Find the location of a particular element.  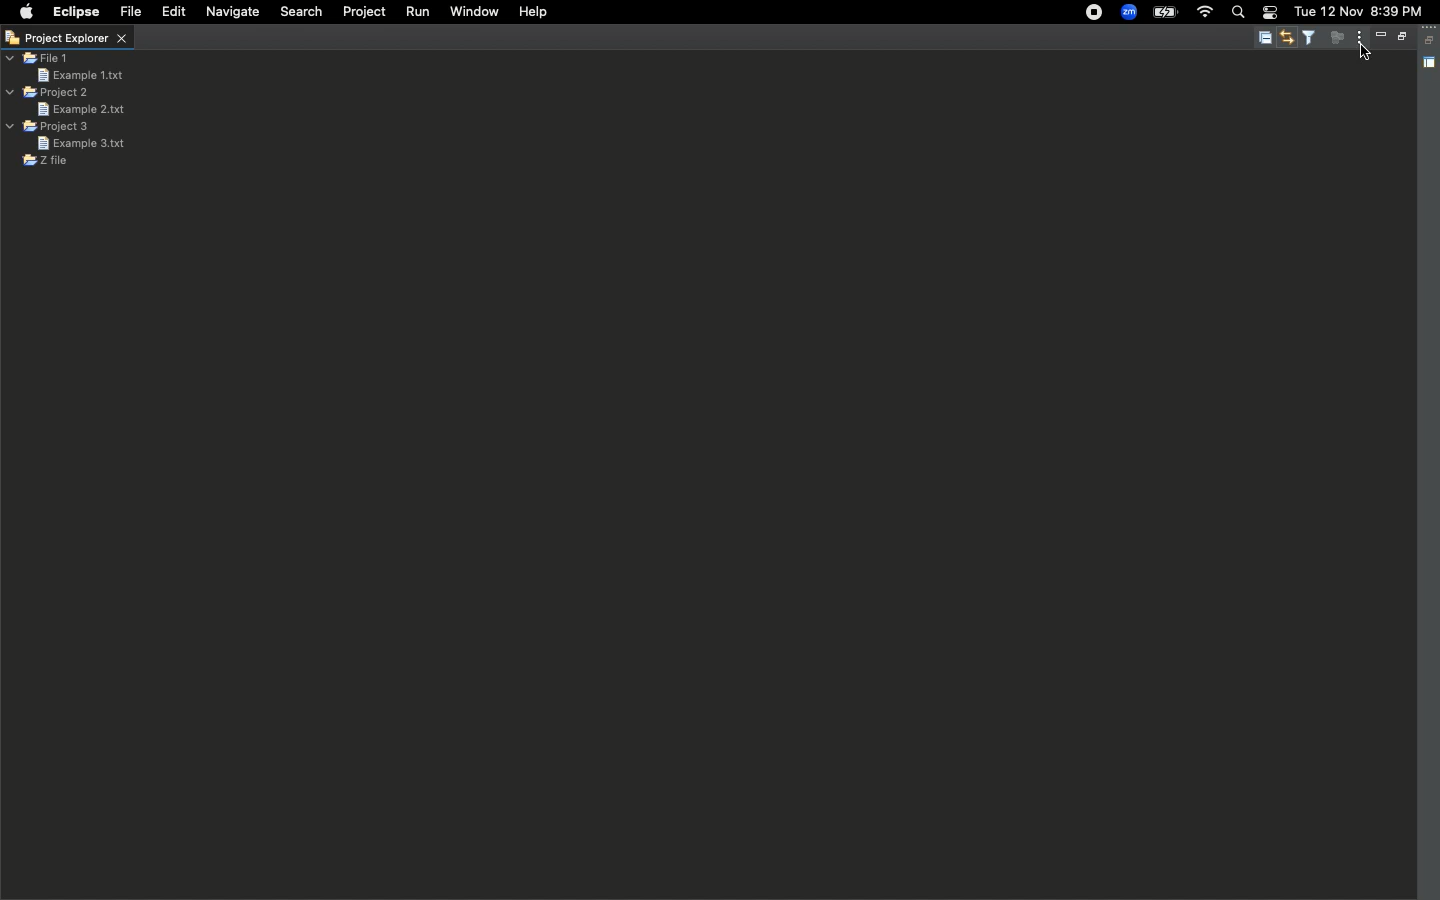

Minimize is located at coordinates (1380, 35).